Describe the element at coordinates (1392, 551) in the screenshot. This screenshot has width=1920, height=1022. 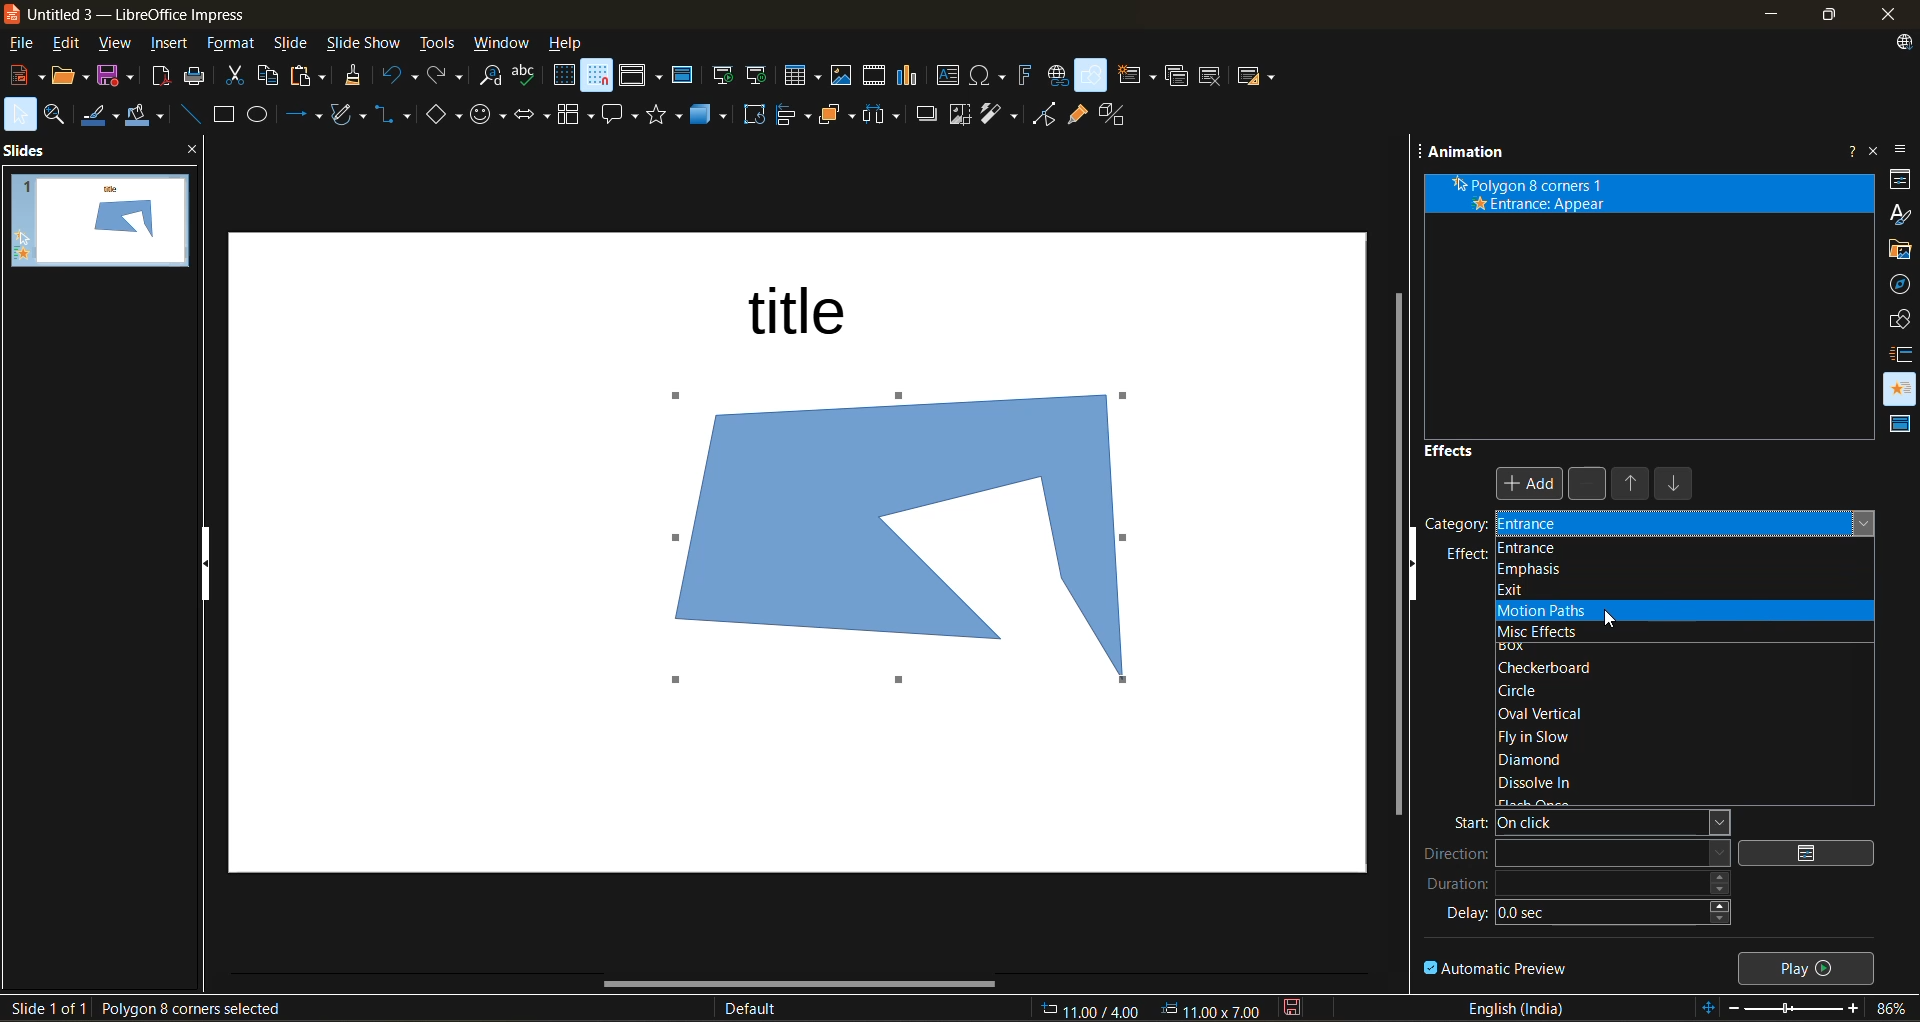
I see `vertical scroll bar` at that location.